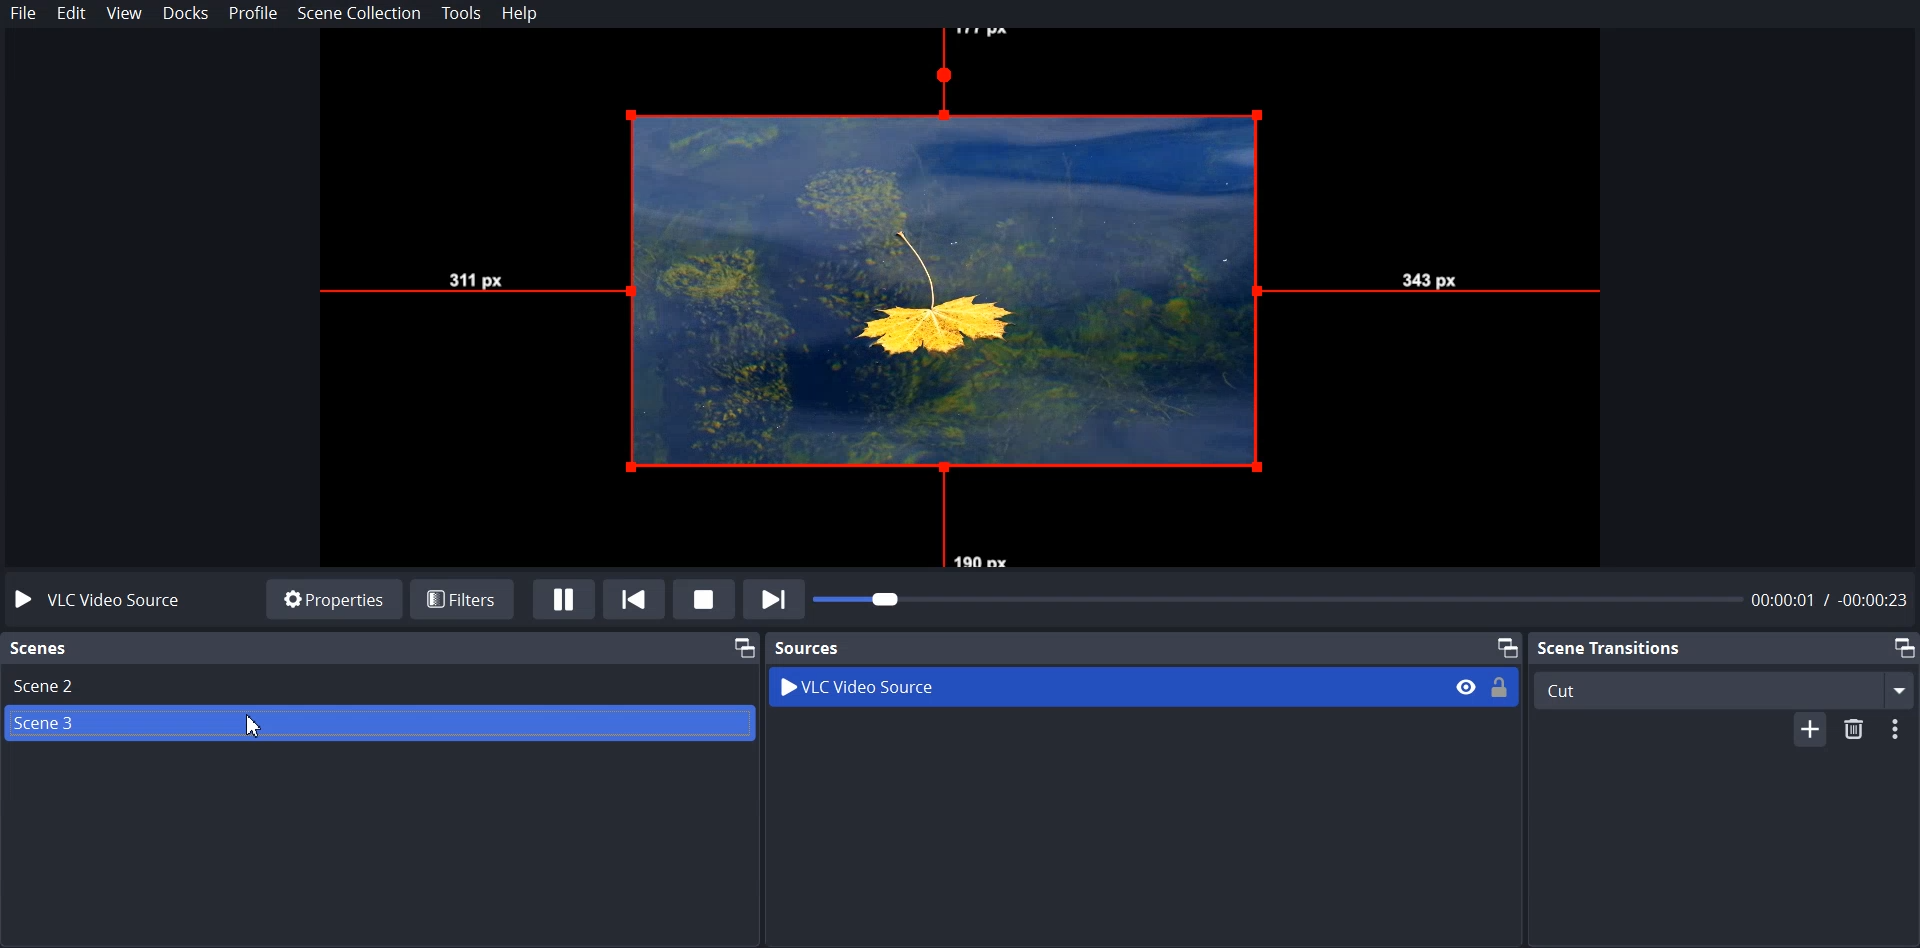 The height and width of the screenshot is (948, 1920). I want to click on Tools, so click(462, 13).